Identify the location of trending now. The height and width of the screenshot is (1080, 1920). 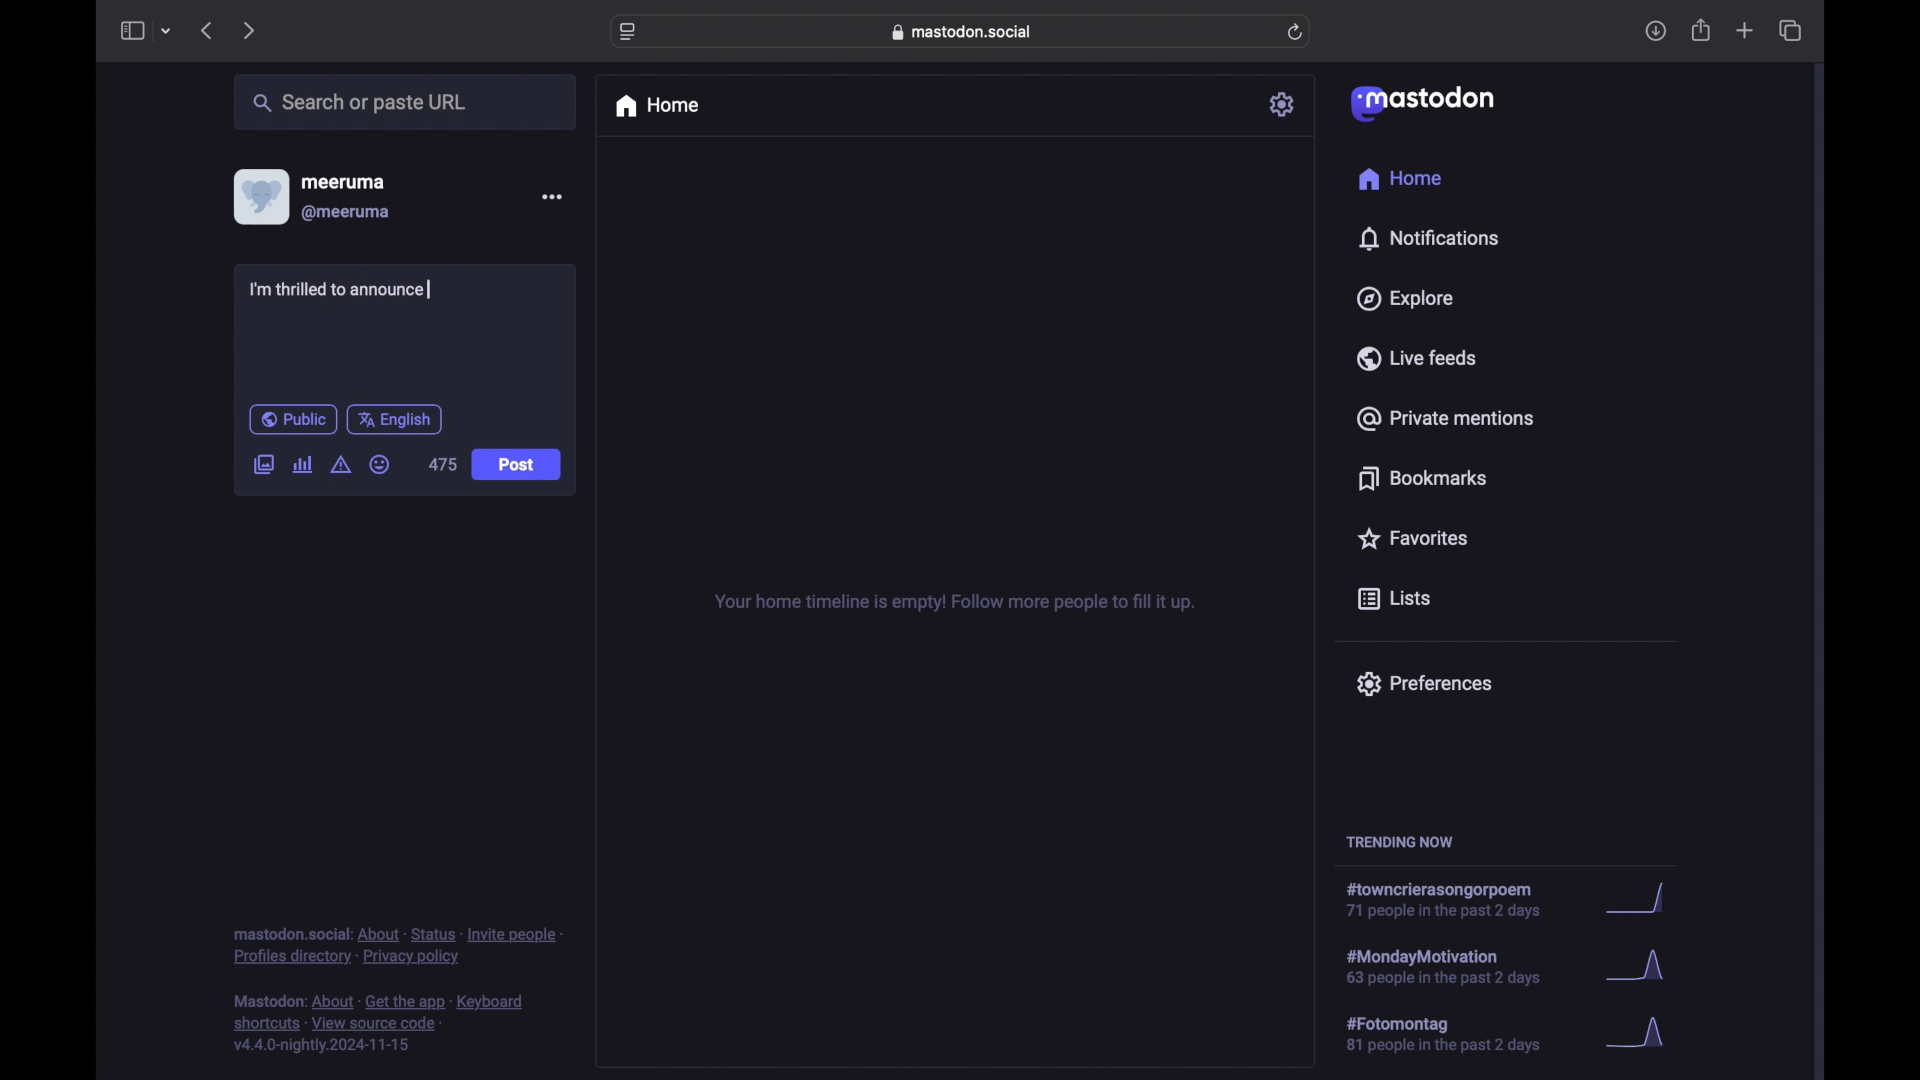
(1399, 842).